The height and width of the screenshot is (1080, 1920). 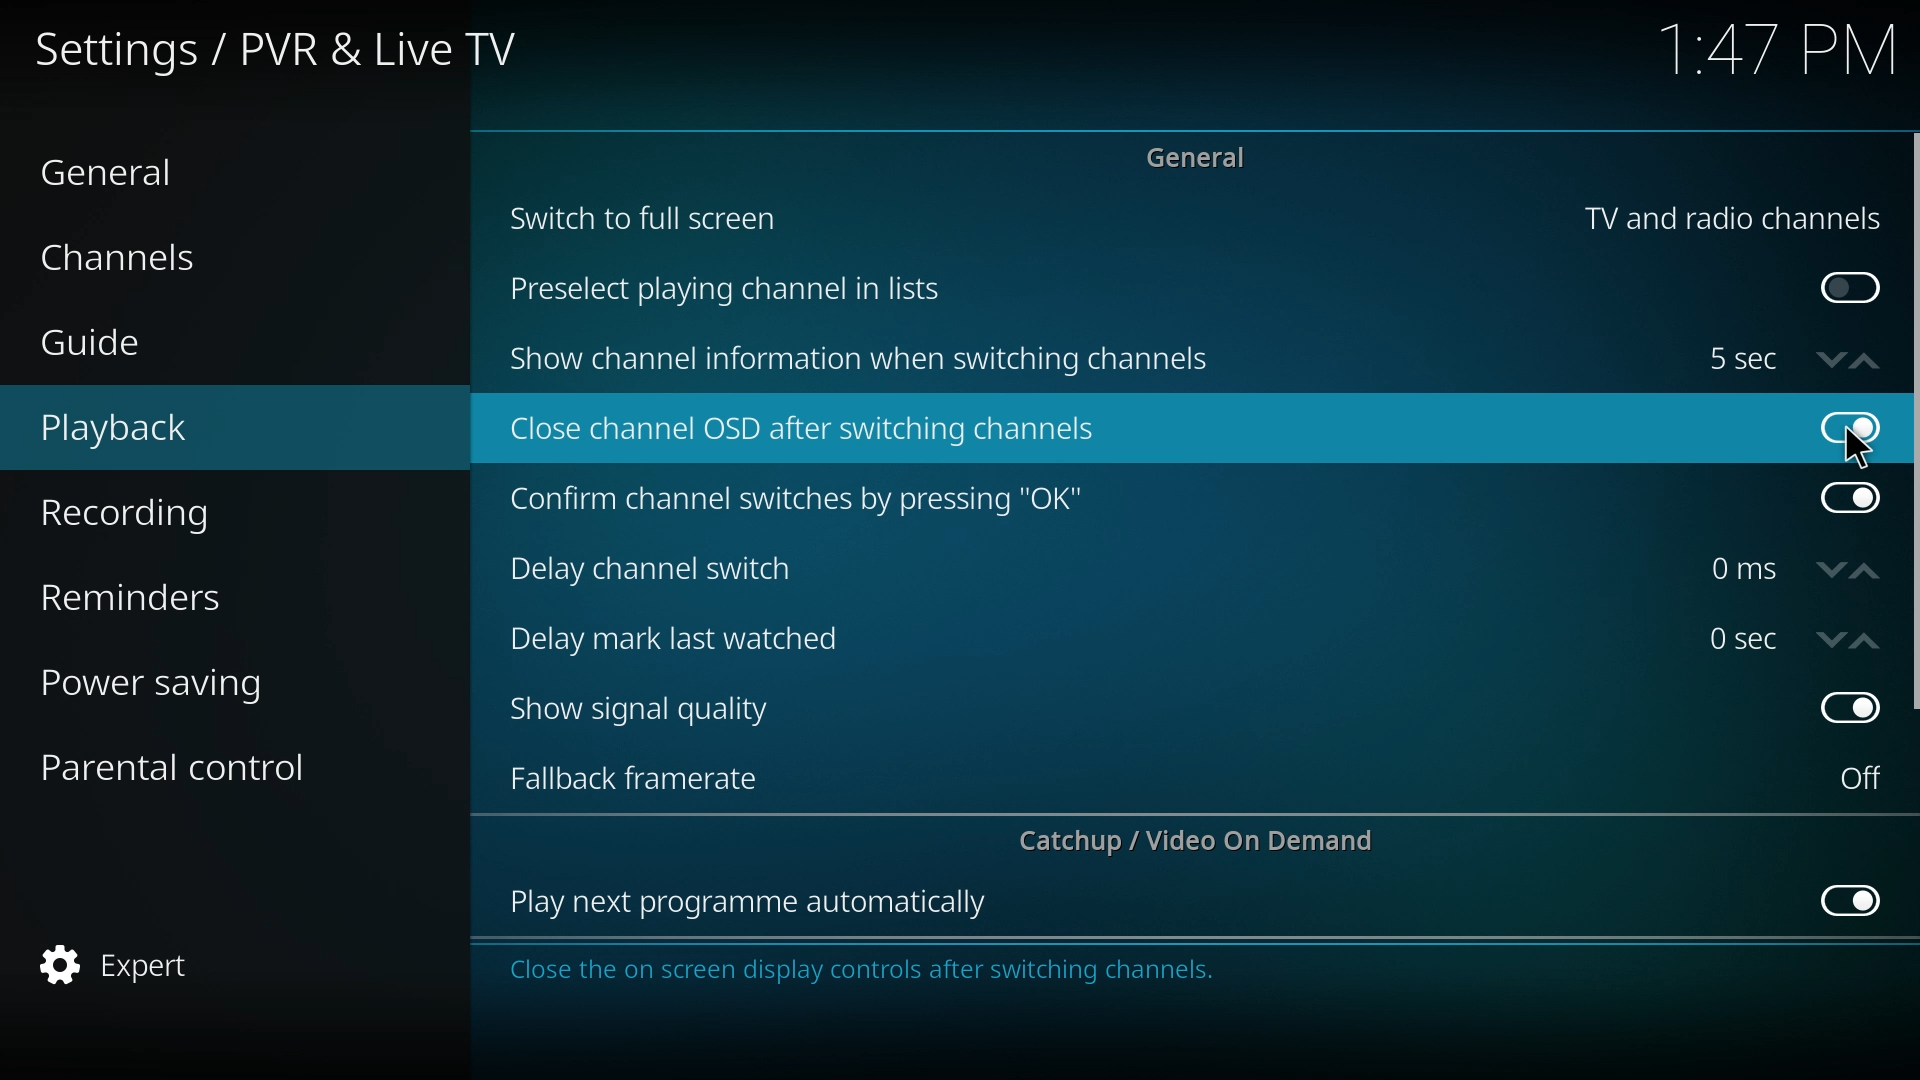 I want to click on time, so click(x=1743, y=569).